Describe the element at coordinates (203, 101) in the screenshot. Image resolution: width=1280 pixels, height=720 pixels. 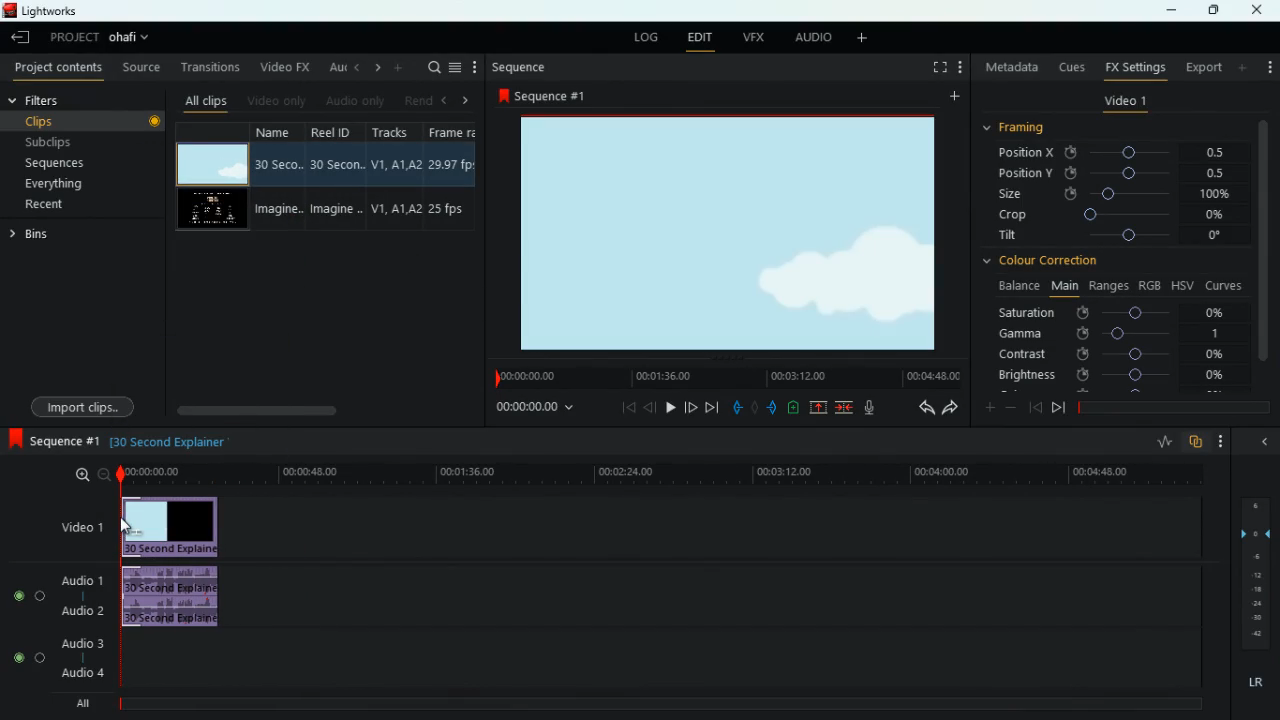
I see `all clips` at that location.